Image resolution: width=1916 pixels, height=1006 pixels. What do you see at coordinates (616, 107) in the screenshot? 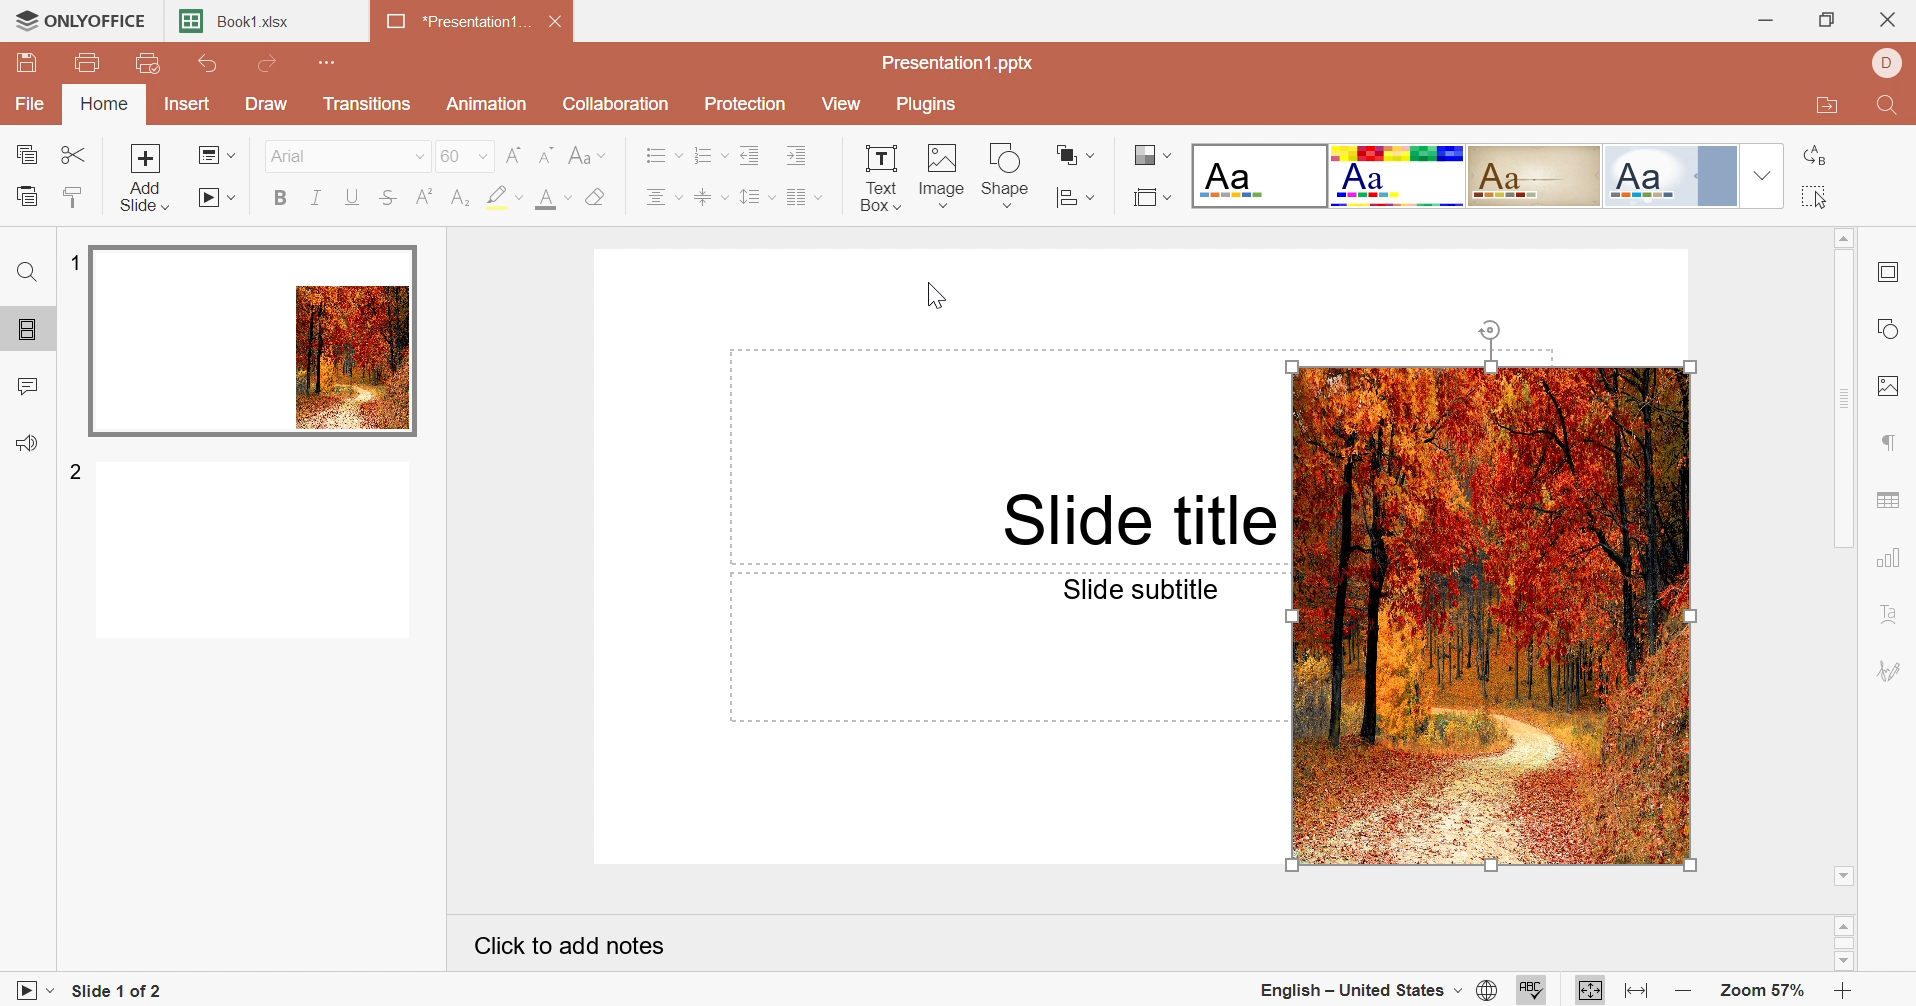
I see `Collaboration` at bounding box center [616, 107].